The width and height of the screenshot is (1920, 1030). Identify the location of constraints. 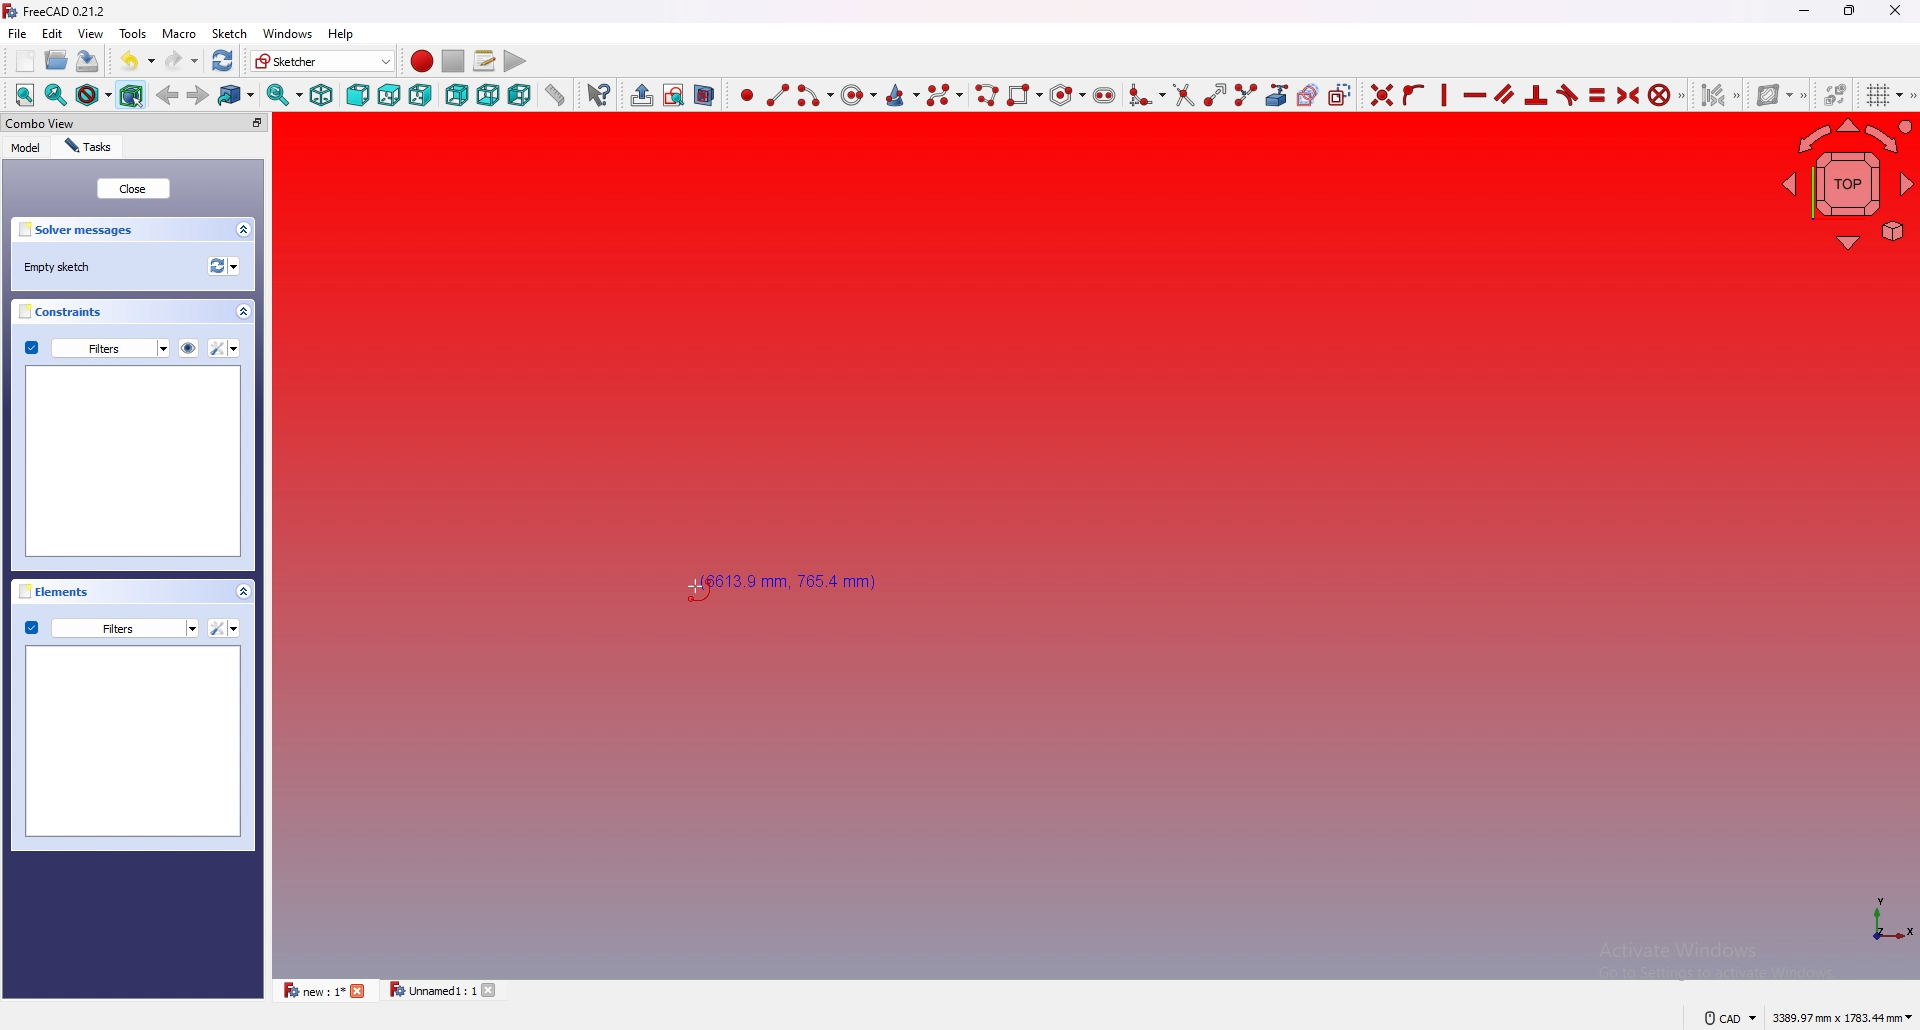
(68, 311).